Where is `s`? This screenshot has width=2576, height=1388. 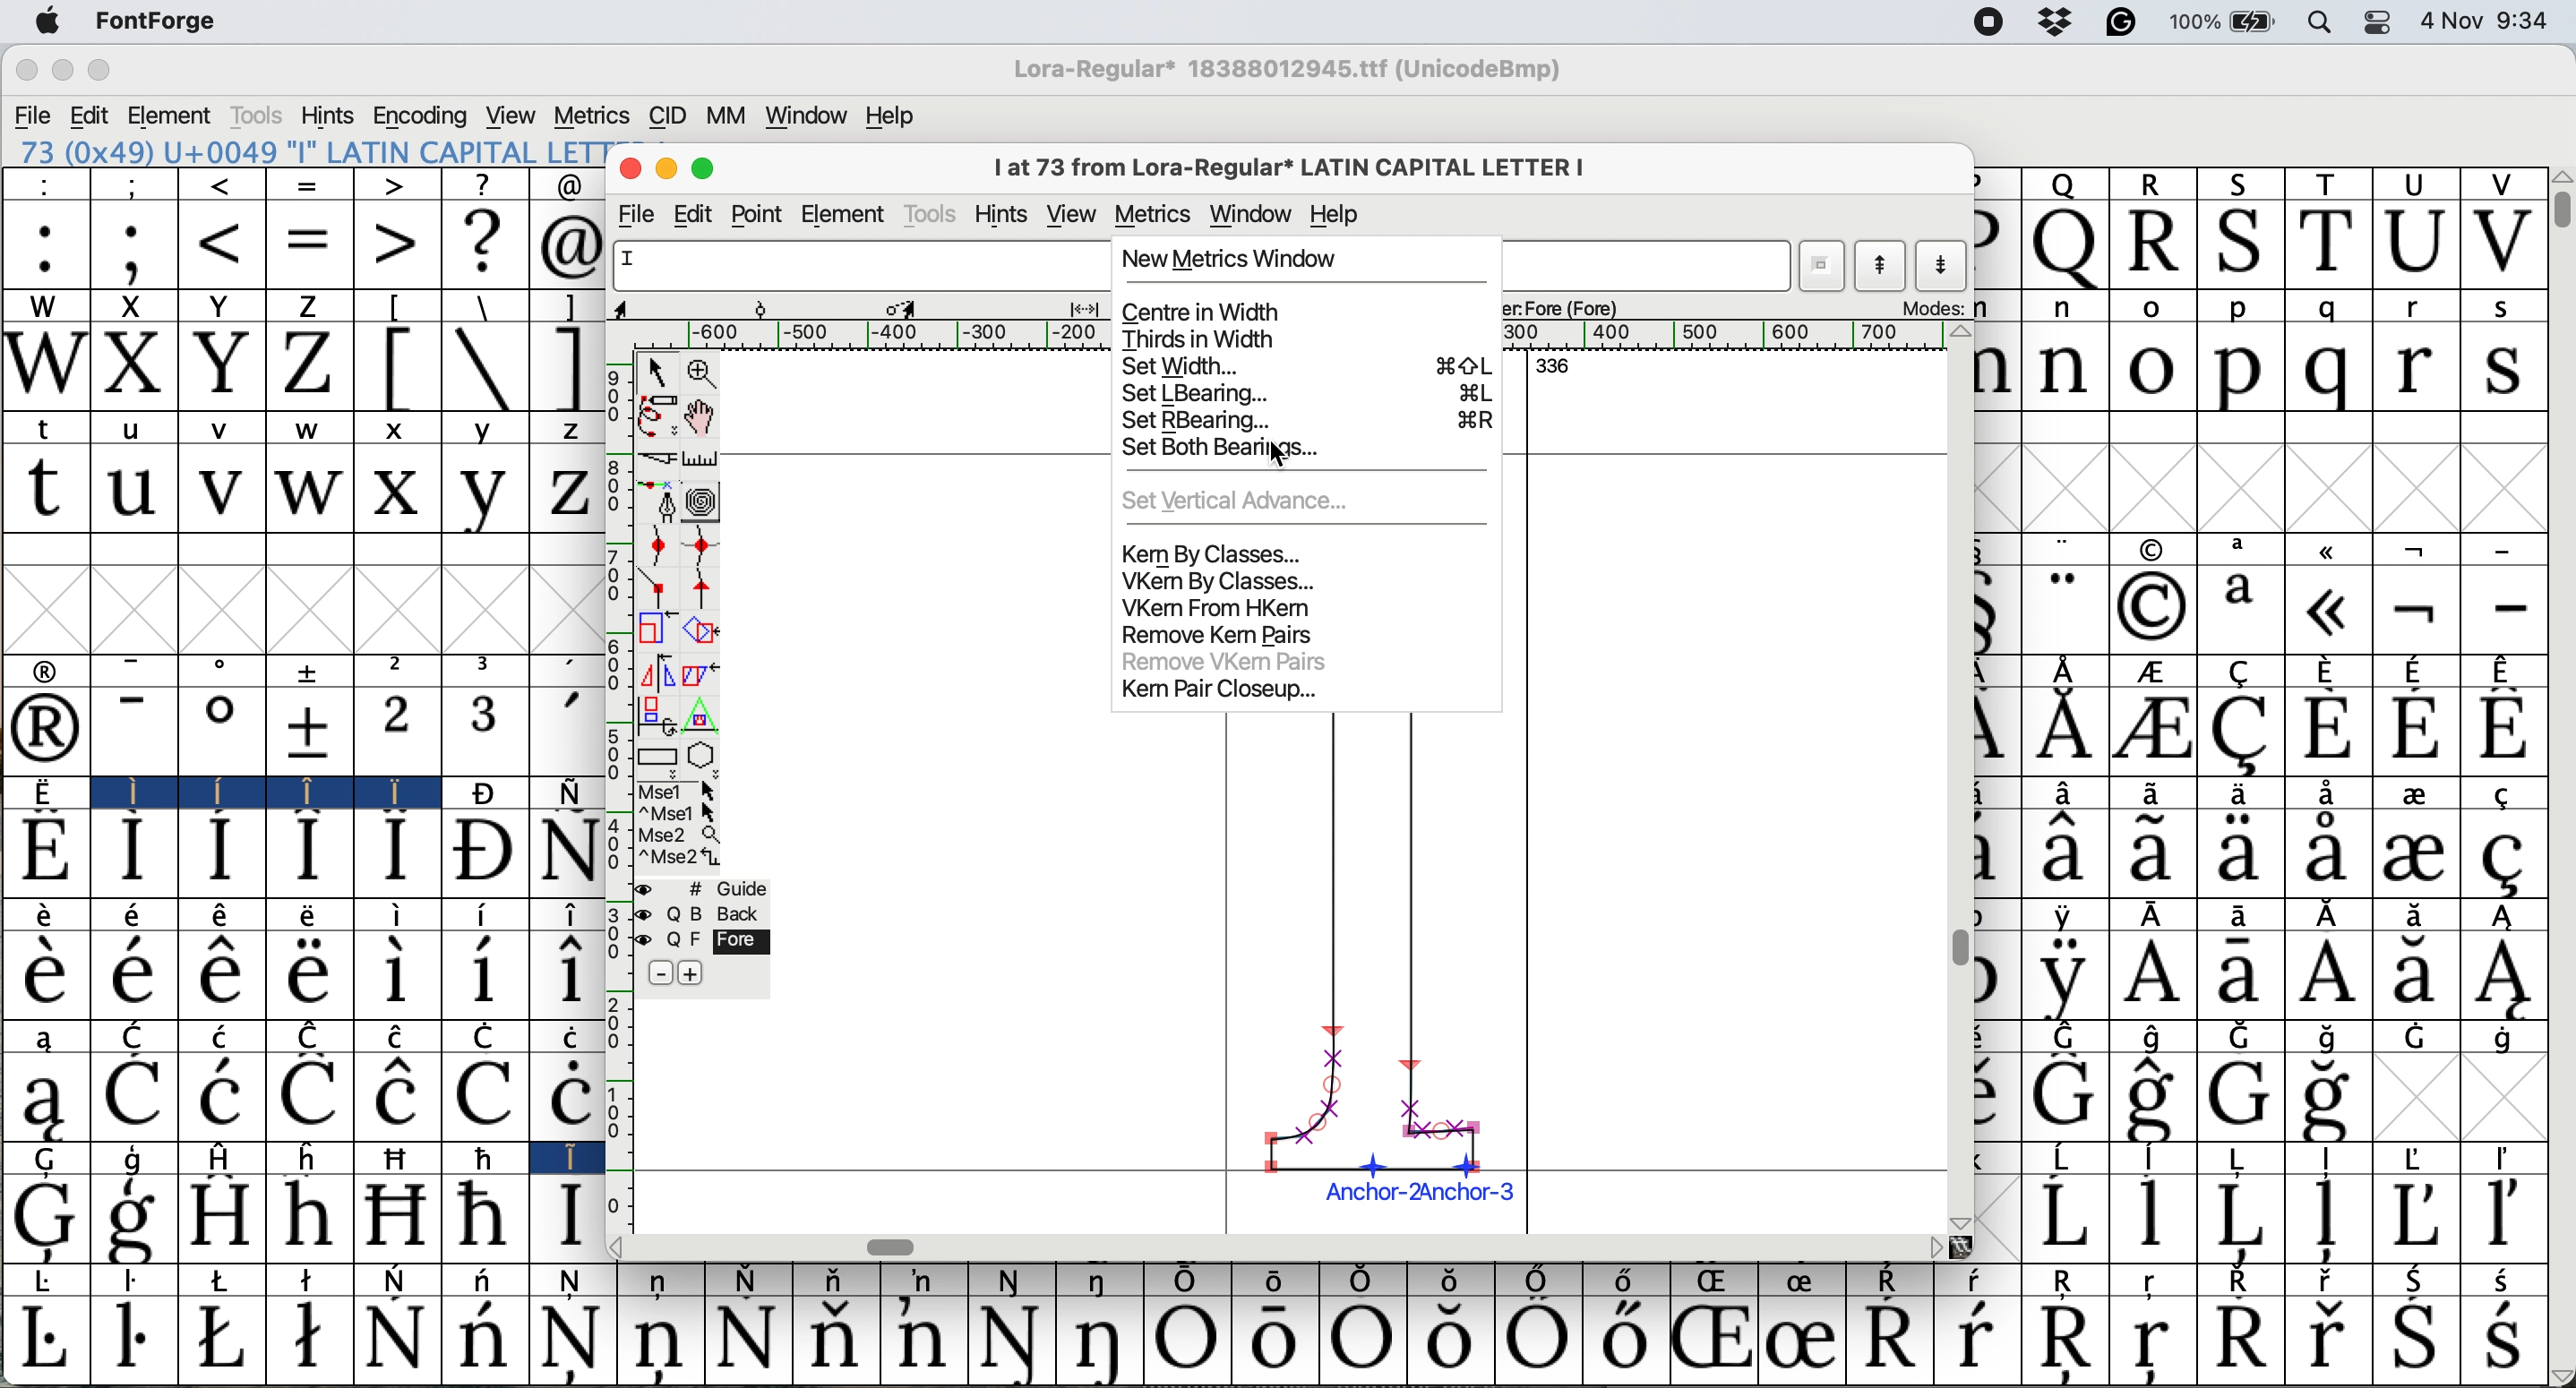
s is located at coordinates (2504, 370).